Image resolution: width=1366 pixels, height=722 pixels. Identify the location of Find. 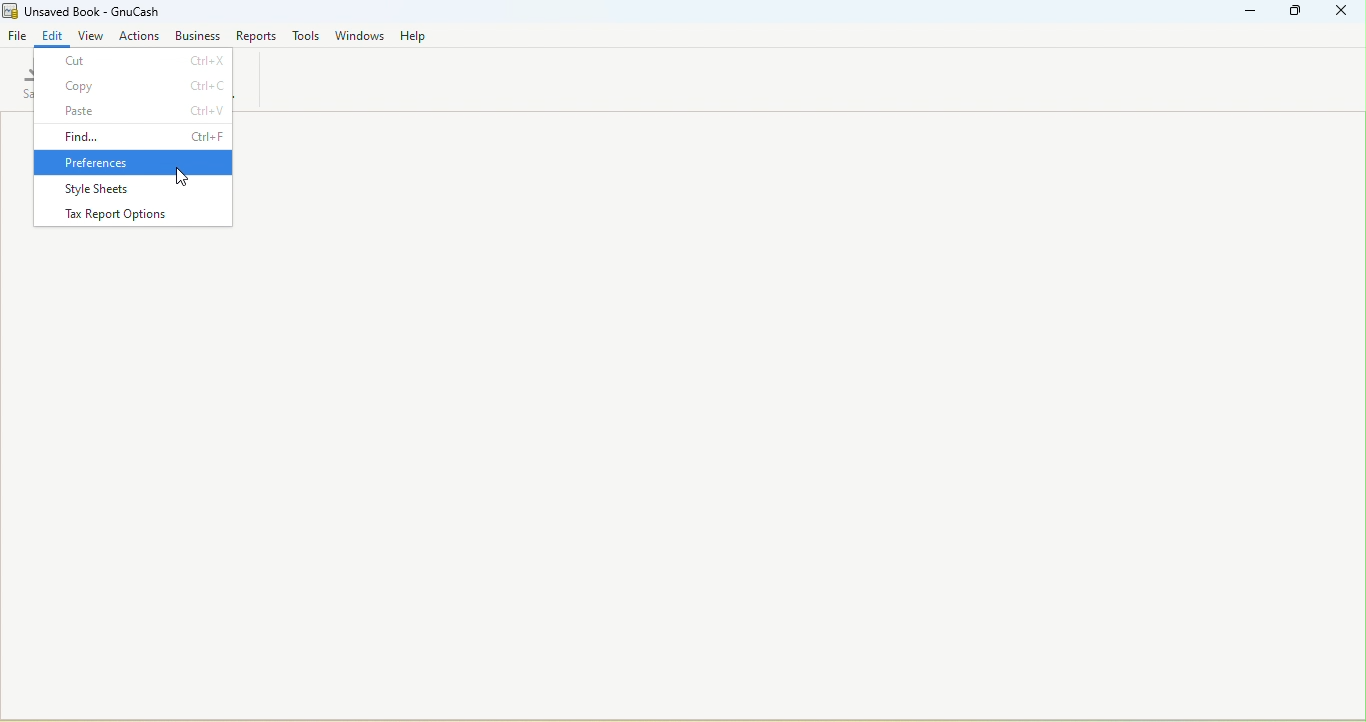
(135, 137).